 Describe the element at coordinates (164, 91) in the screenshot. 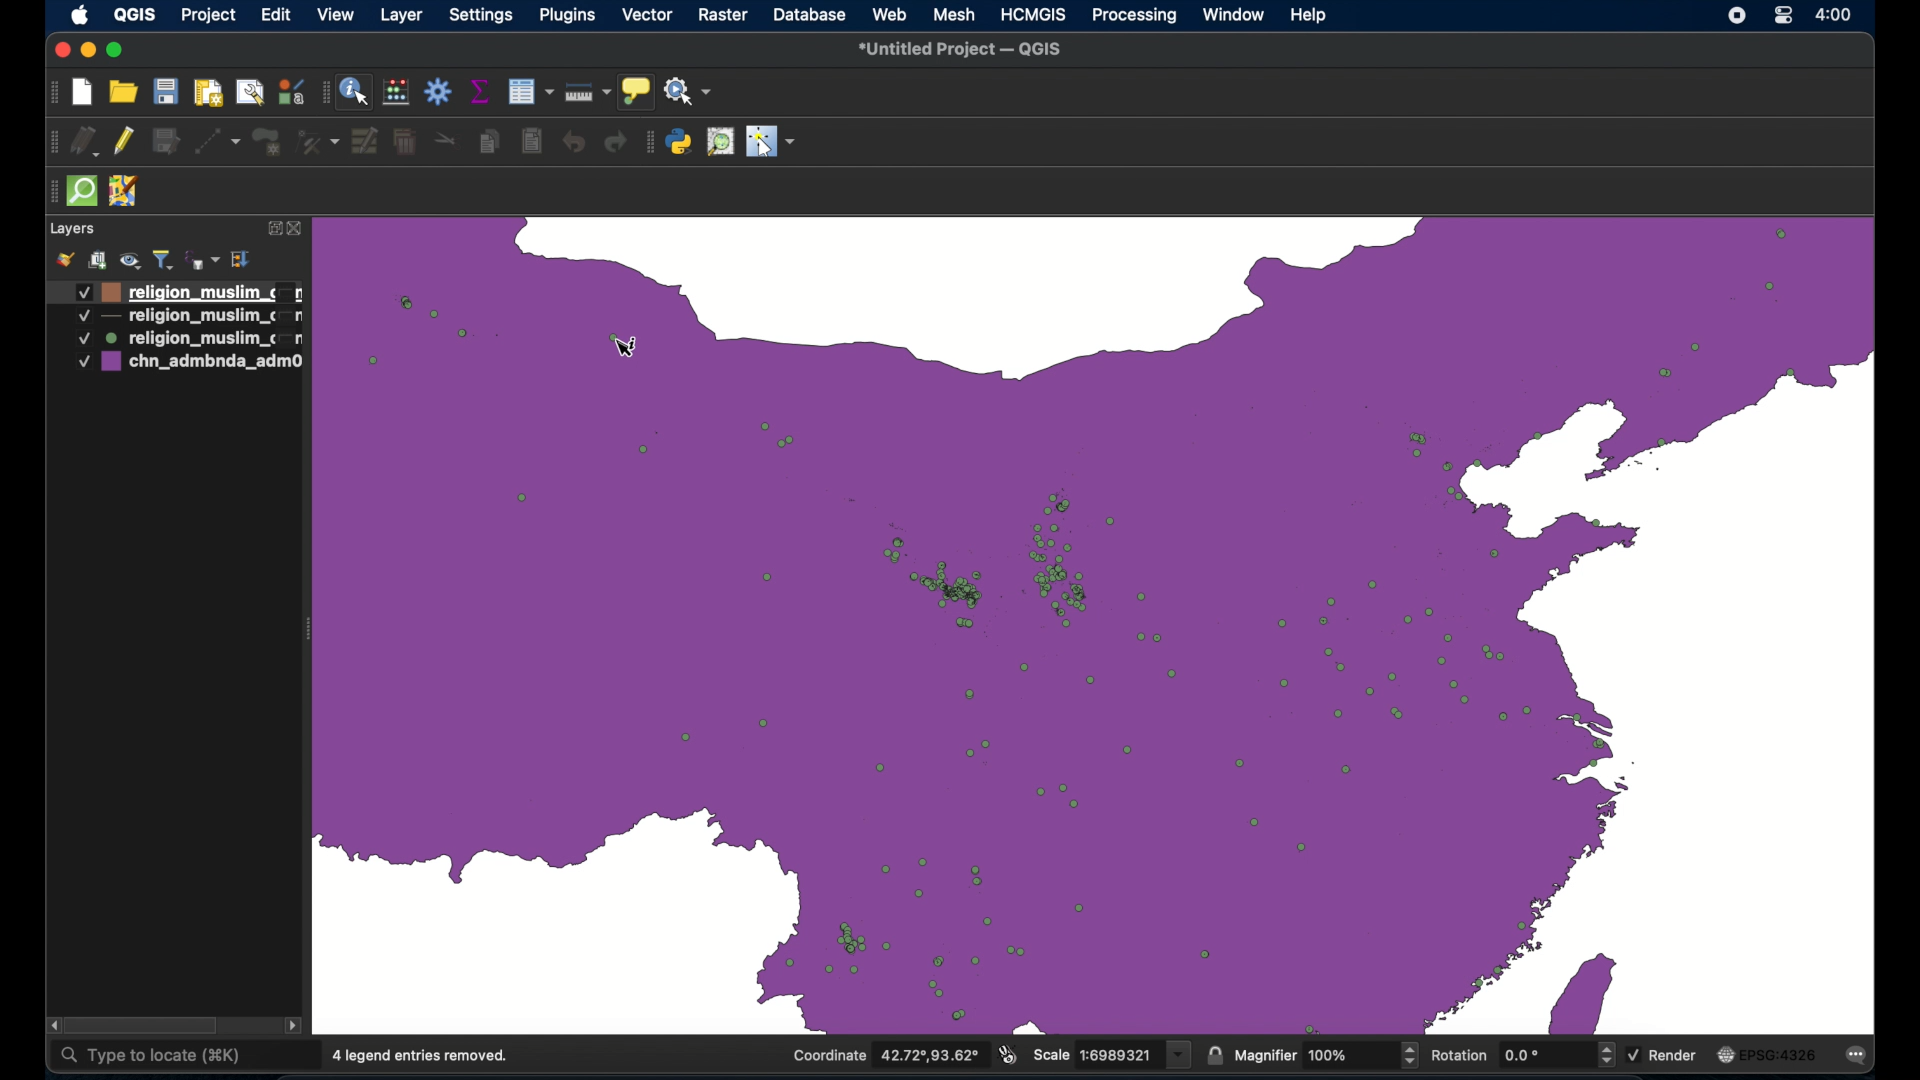

I see `save project ` at that location.